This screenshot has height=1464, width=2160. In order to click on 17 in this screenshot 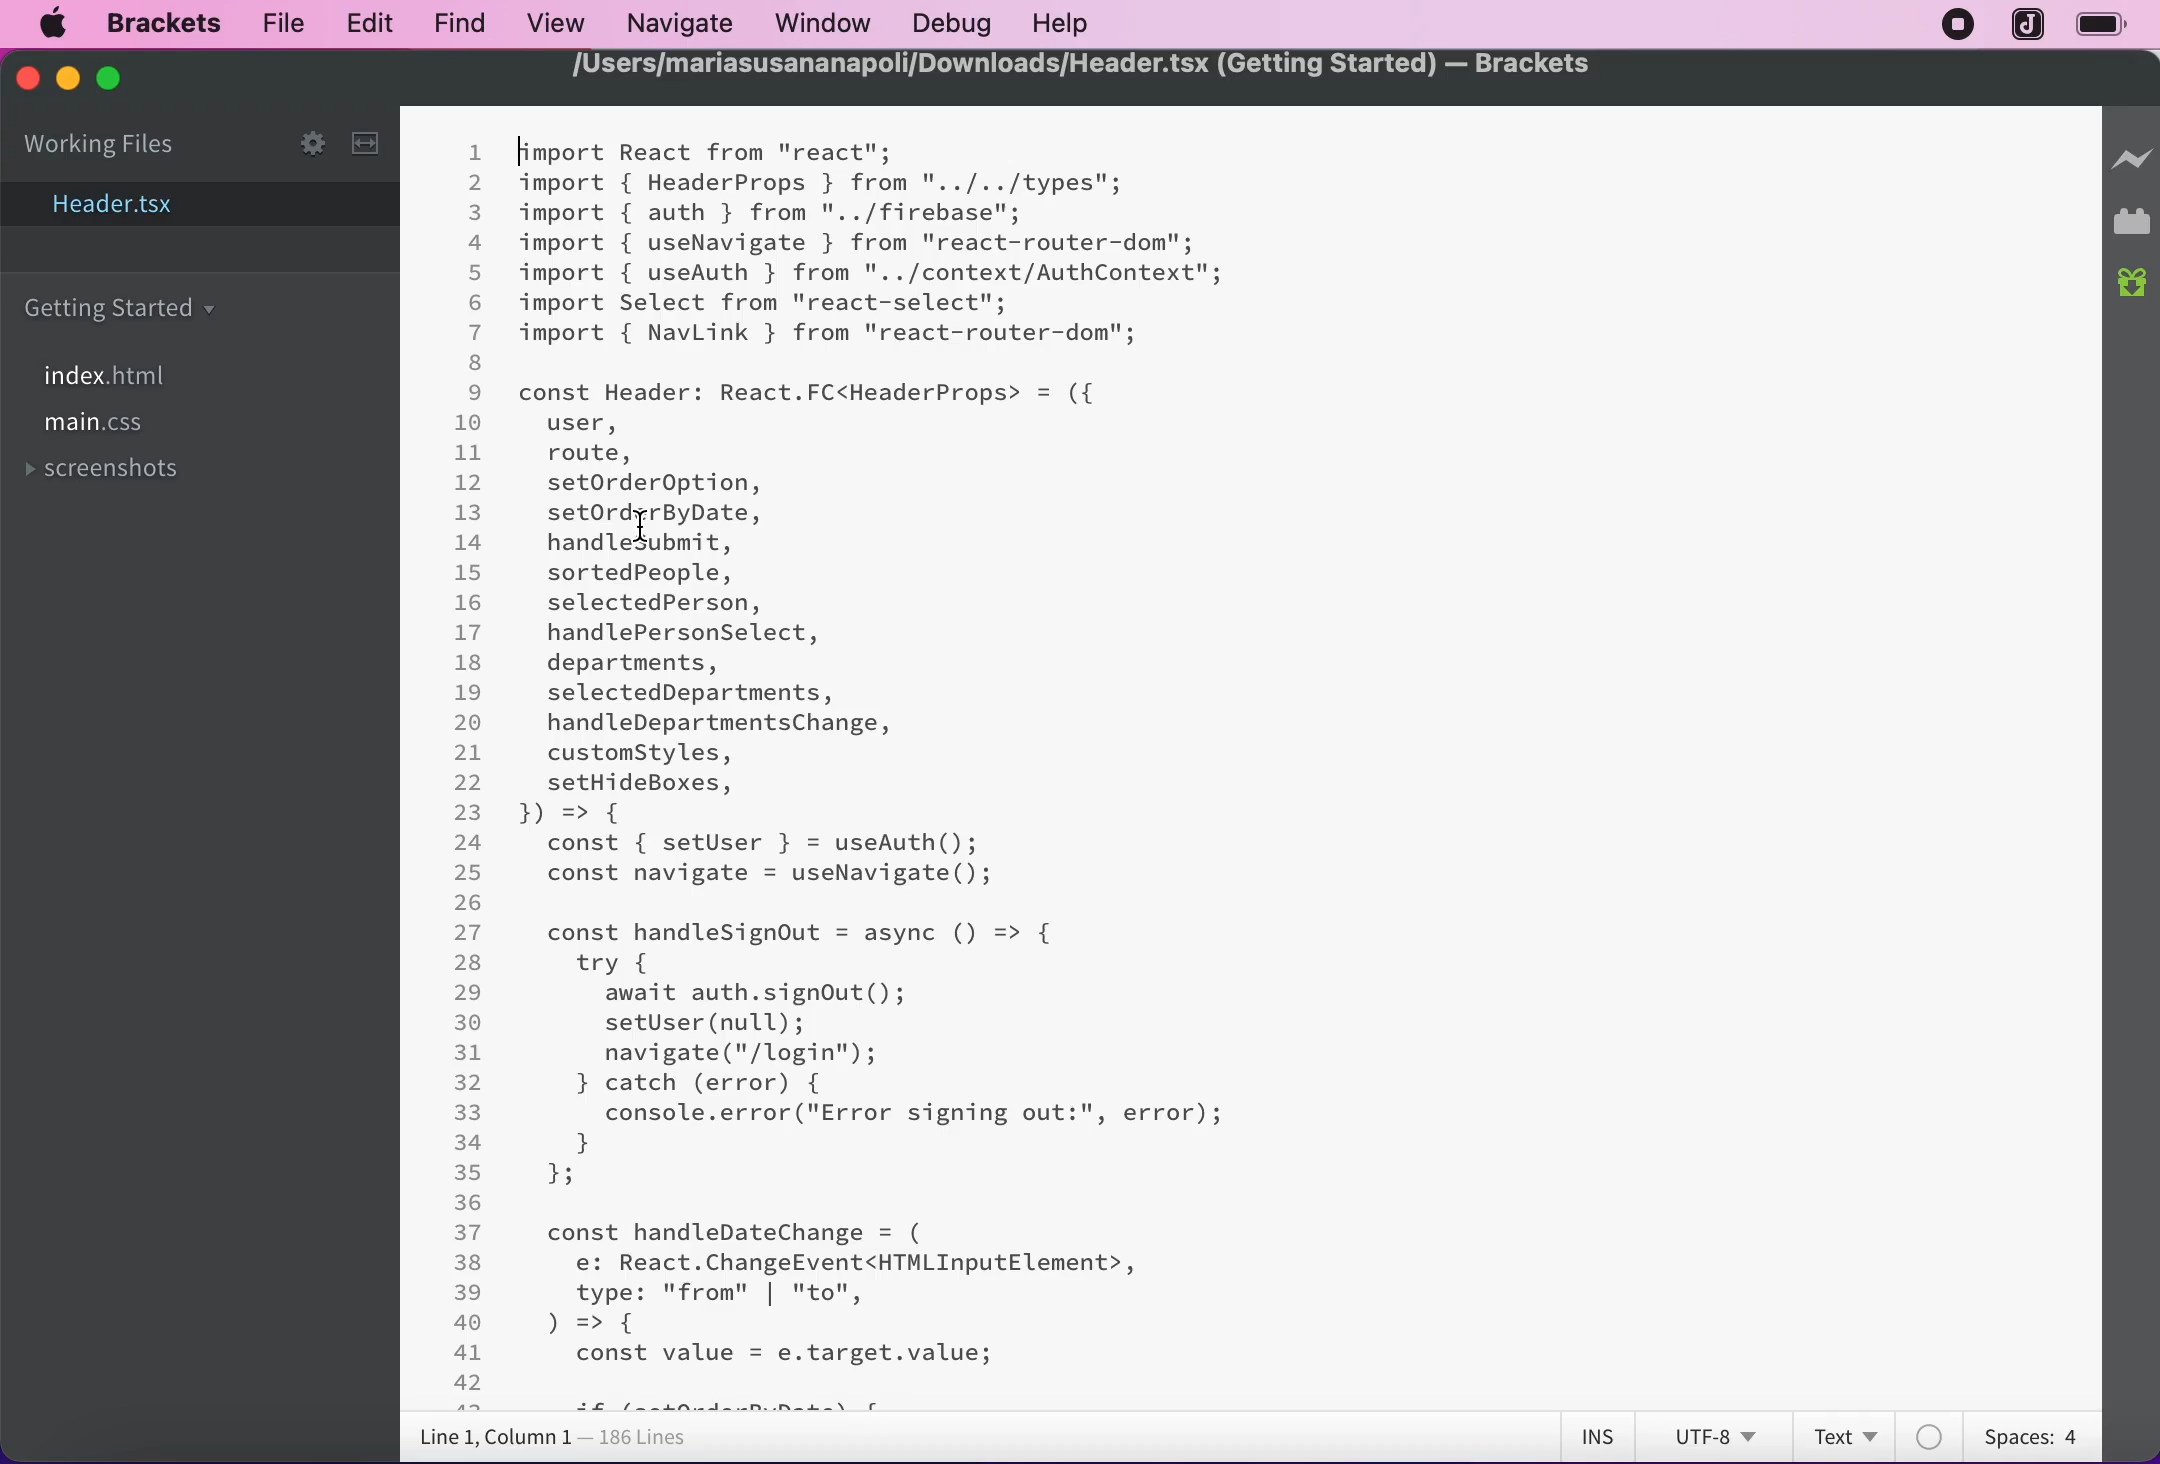, I will do `click(468, 633)`.